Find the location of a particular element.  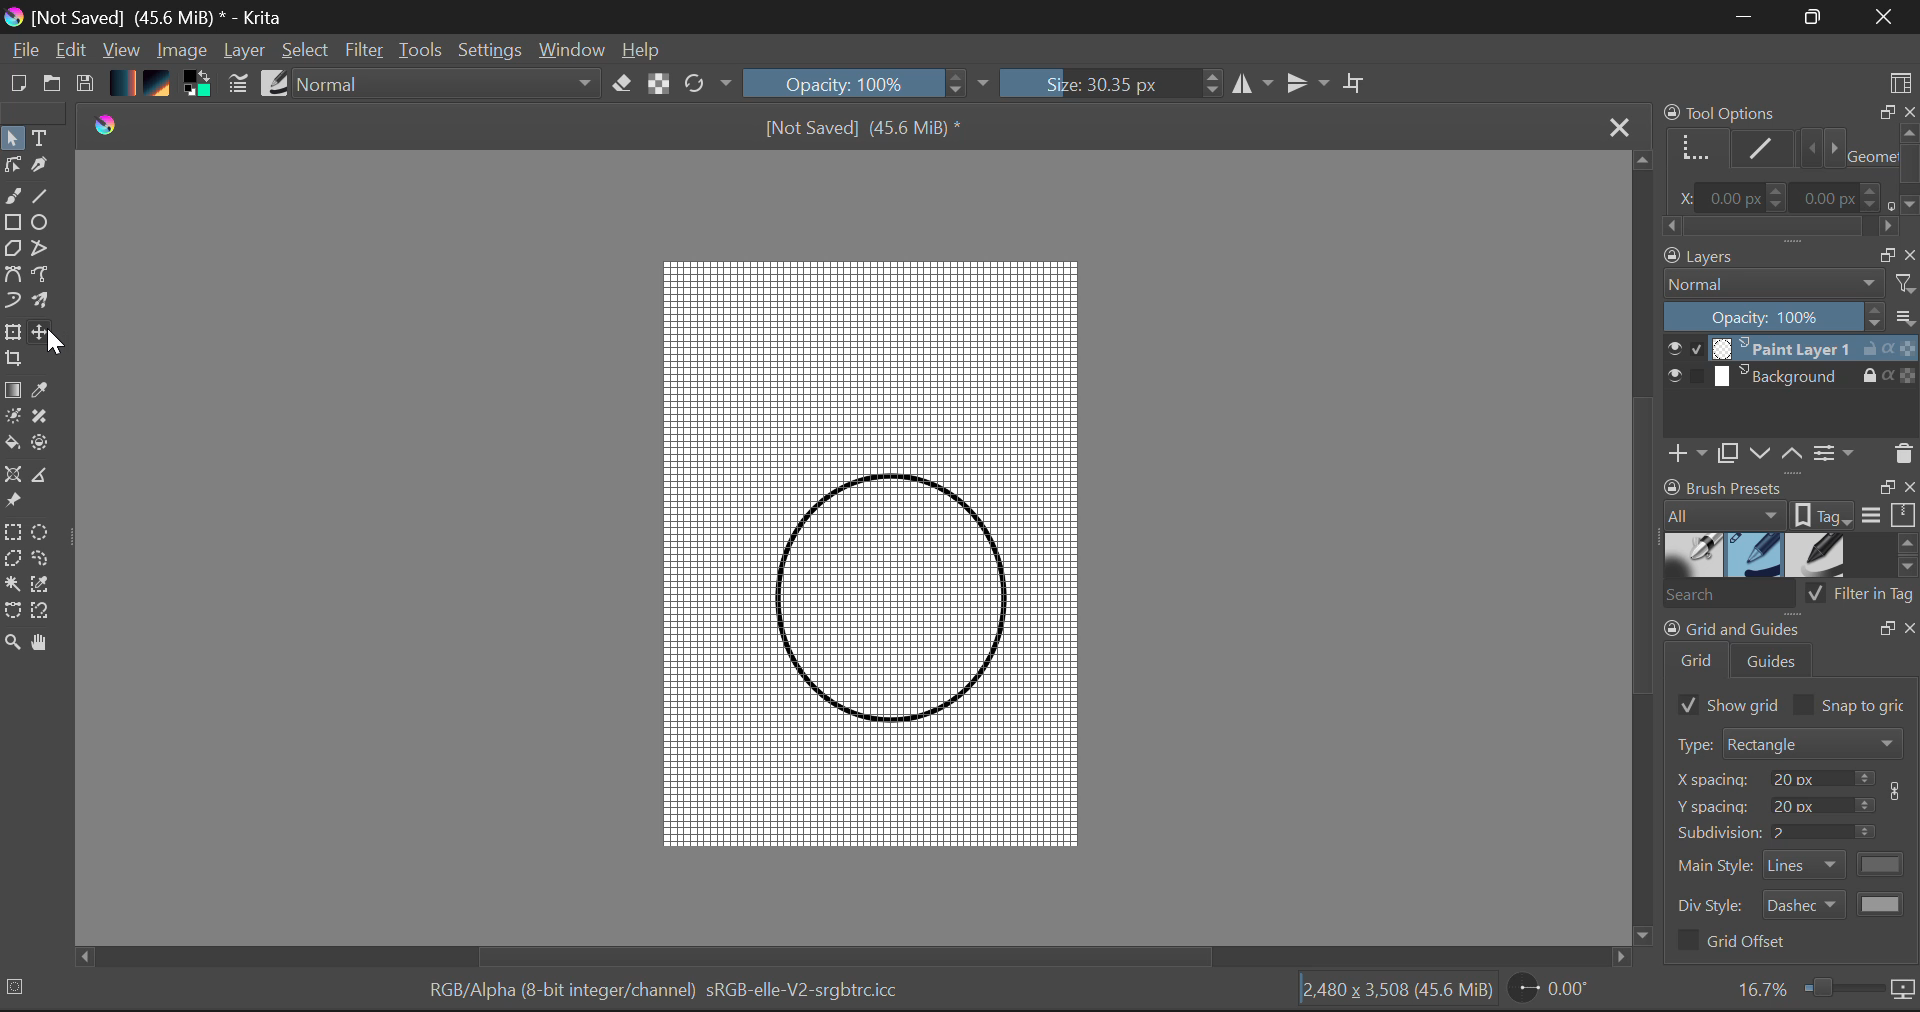

Close is located at coordinates (1888, 17).